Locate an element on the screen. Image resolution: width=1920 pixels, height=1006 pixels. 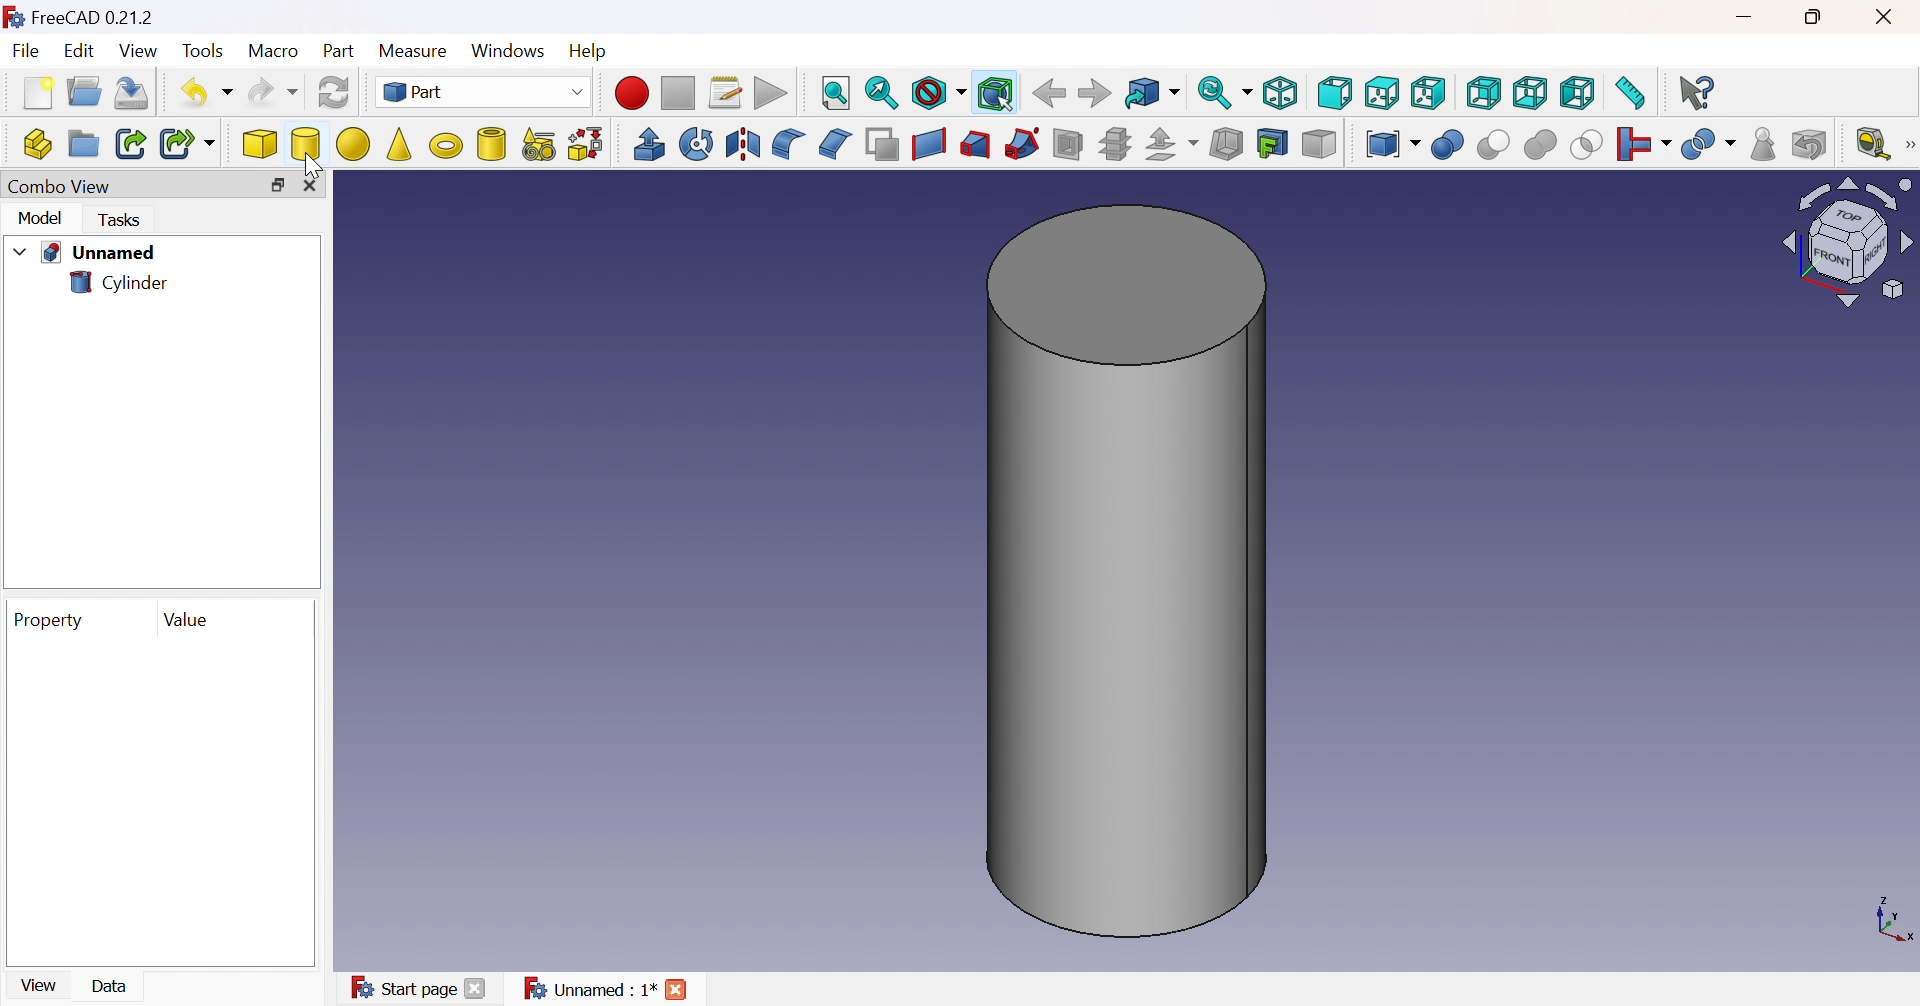
Section is located at coordinates (1072, 145).